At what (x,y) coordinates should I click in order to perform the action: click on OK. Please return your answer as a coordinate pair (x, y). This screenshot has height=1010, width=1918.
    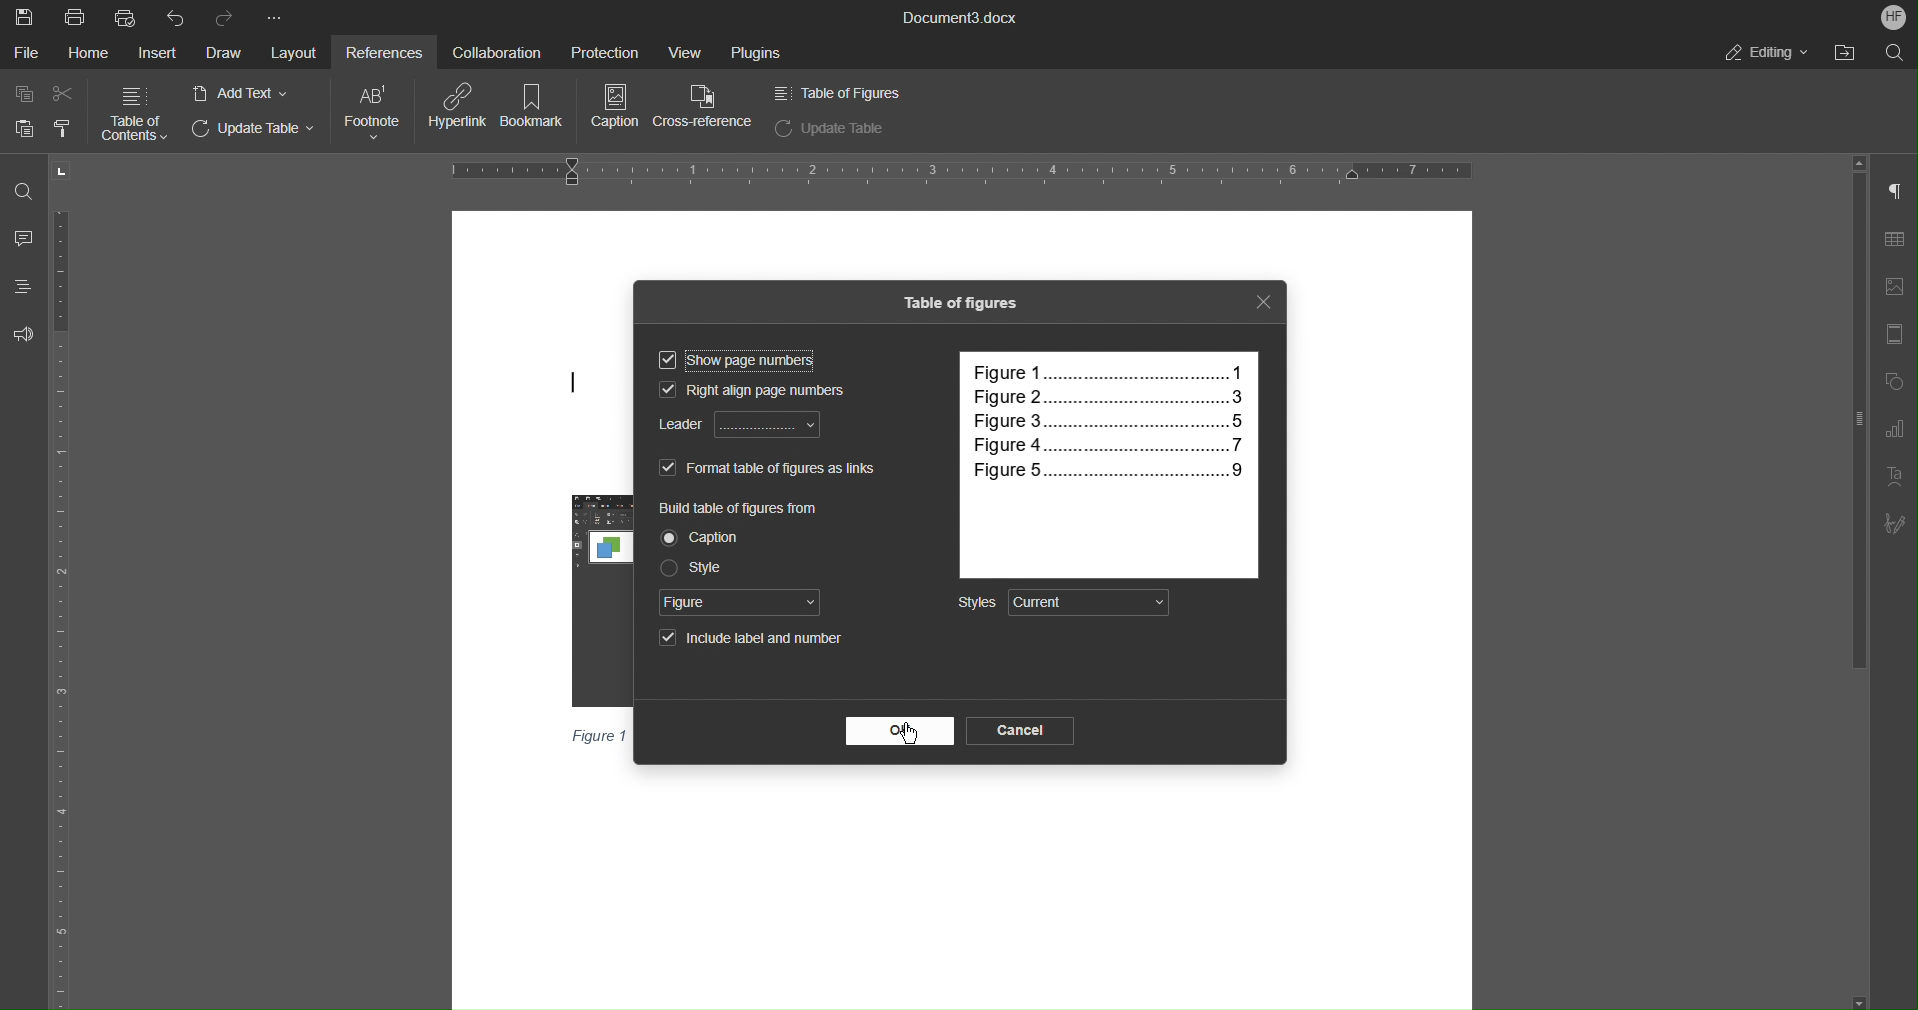
    Looking at the image, I should click on (901, 731).